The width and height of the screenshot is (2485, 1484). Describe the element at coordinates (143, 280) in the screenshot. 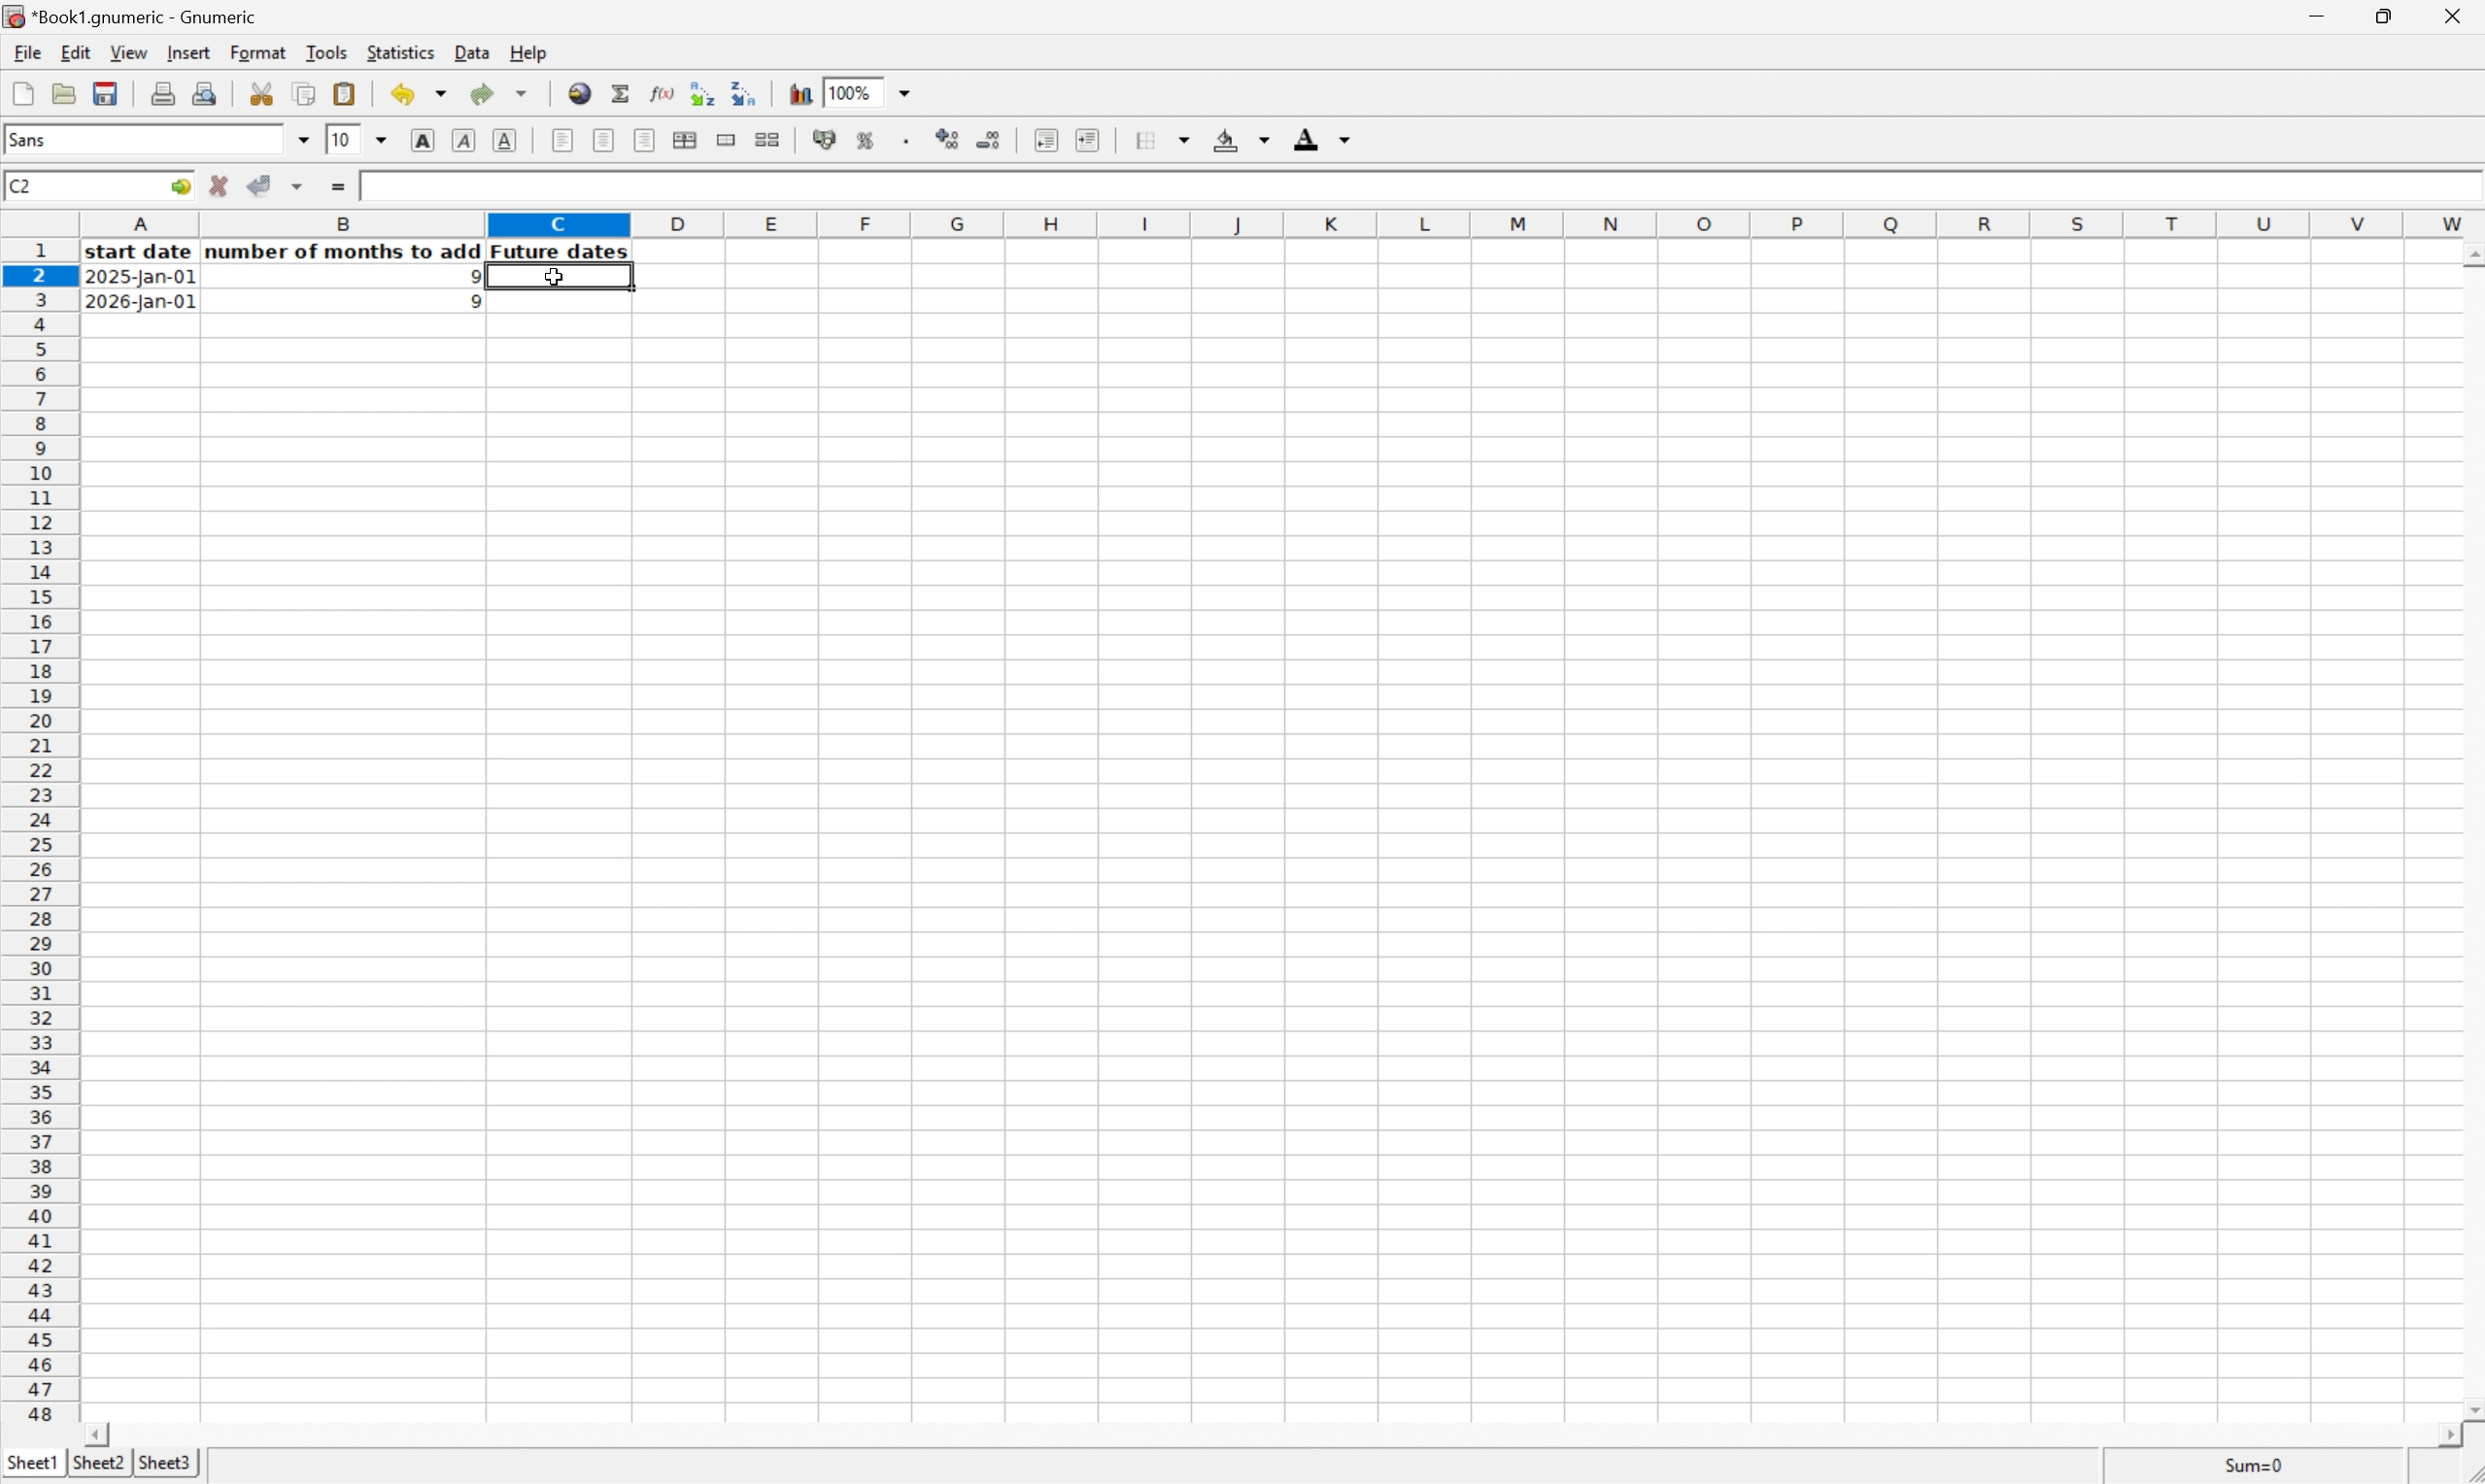

I see `2025-jan-01` at that location.